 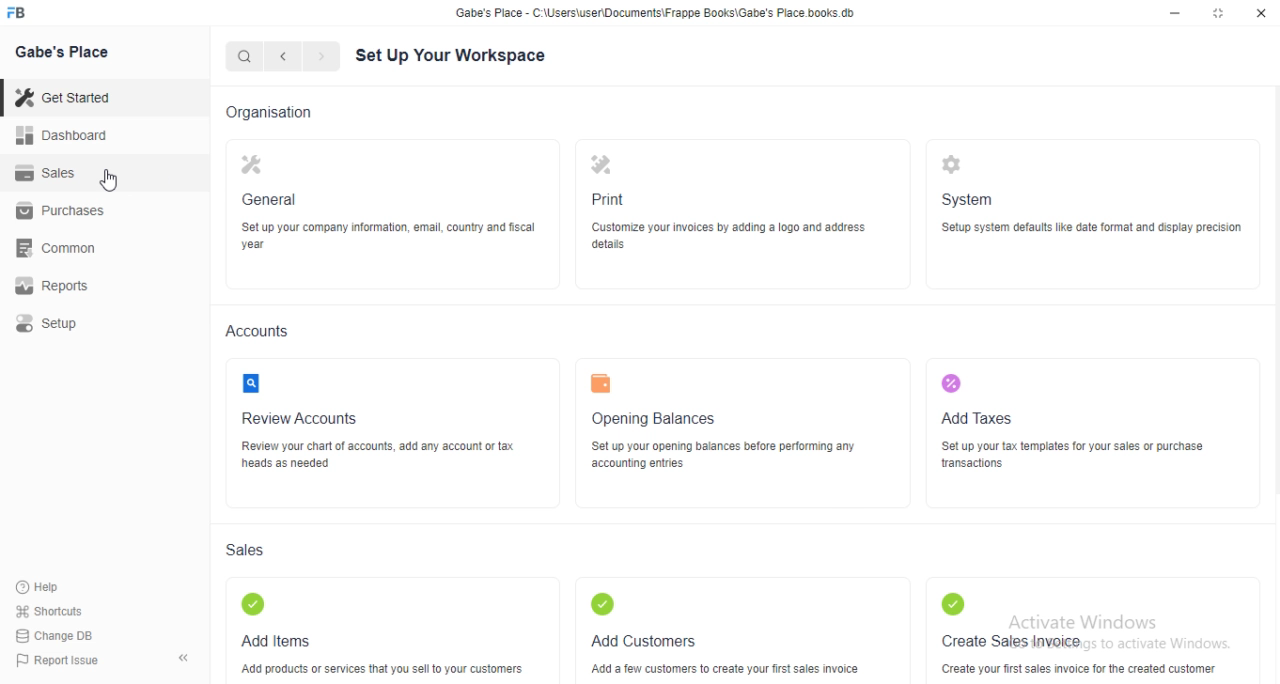 What do you see at coordinates (54, 636) in the screenshot?
I see `change DB` at bounding box center [54, 636].